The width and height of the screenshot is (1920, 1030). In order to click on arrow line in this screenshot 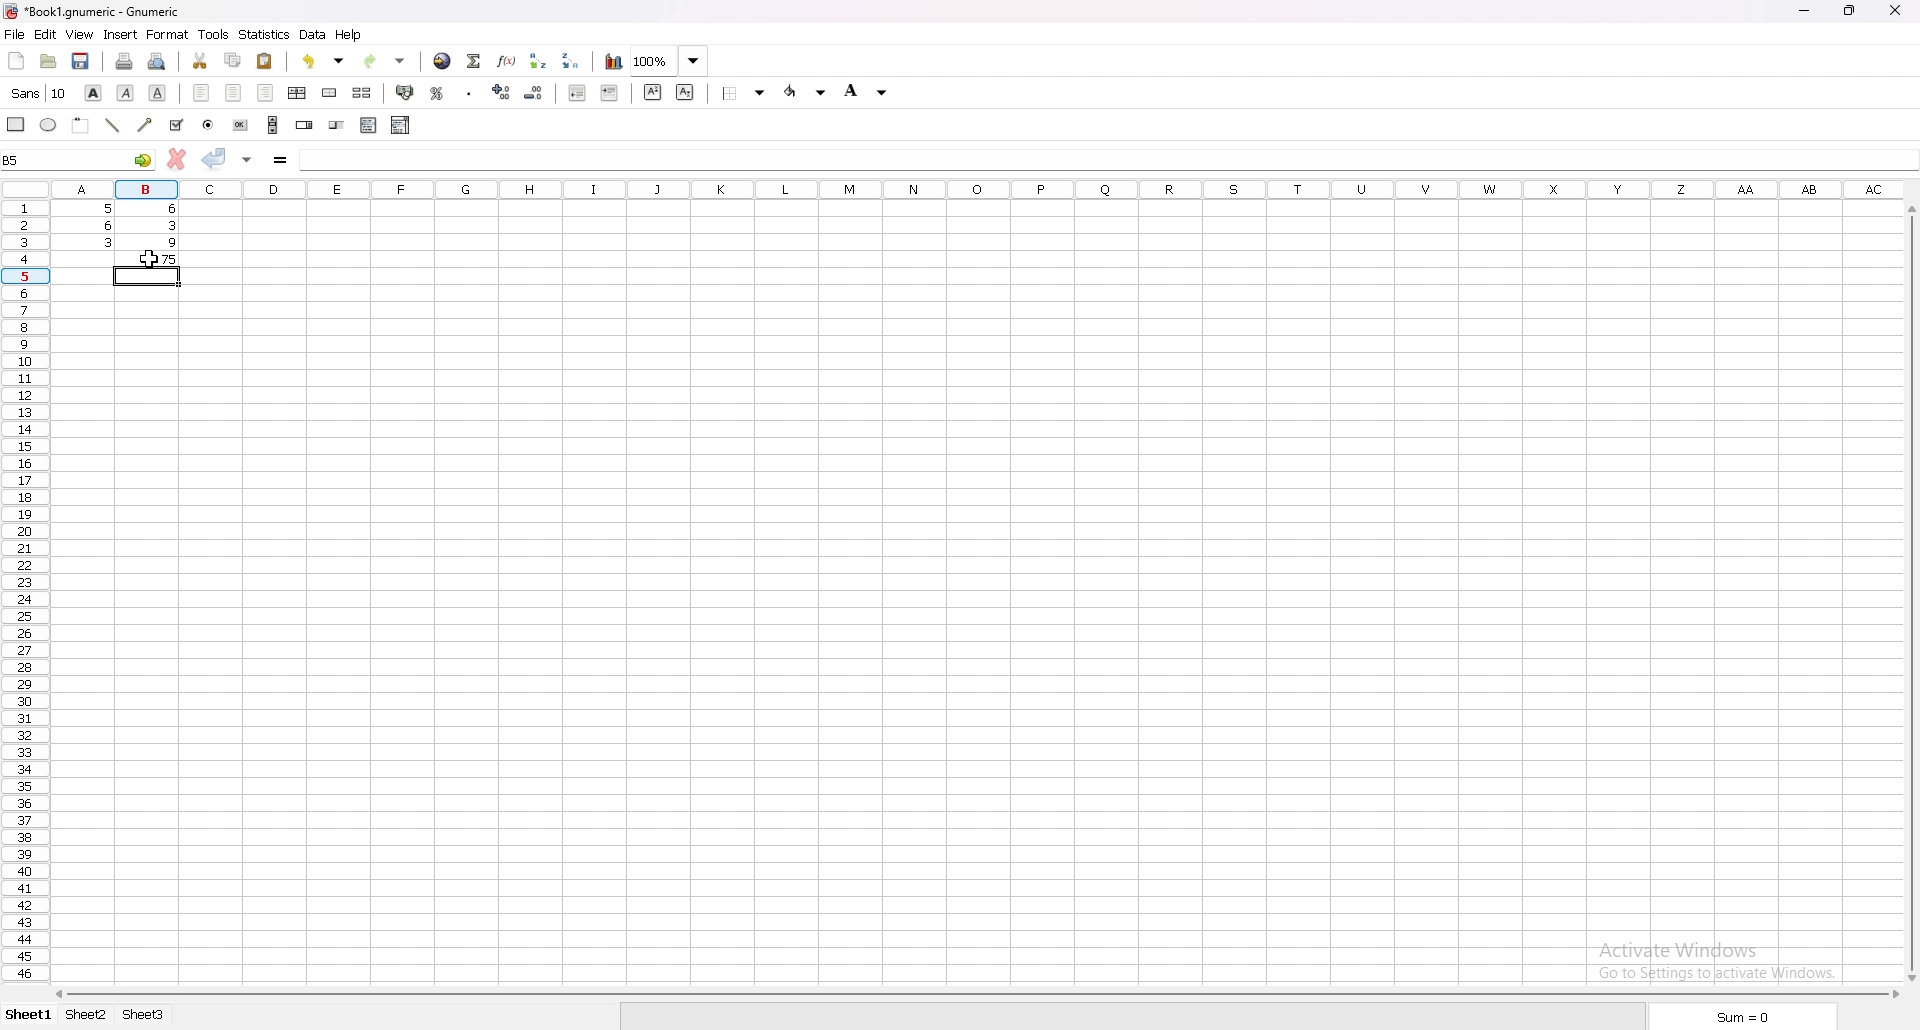, I will do `click(143, 125)`.